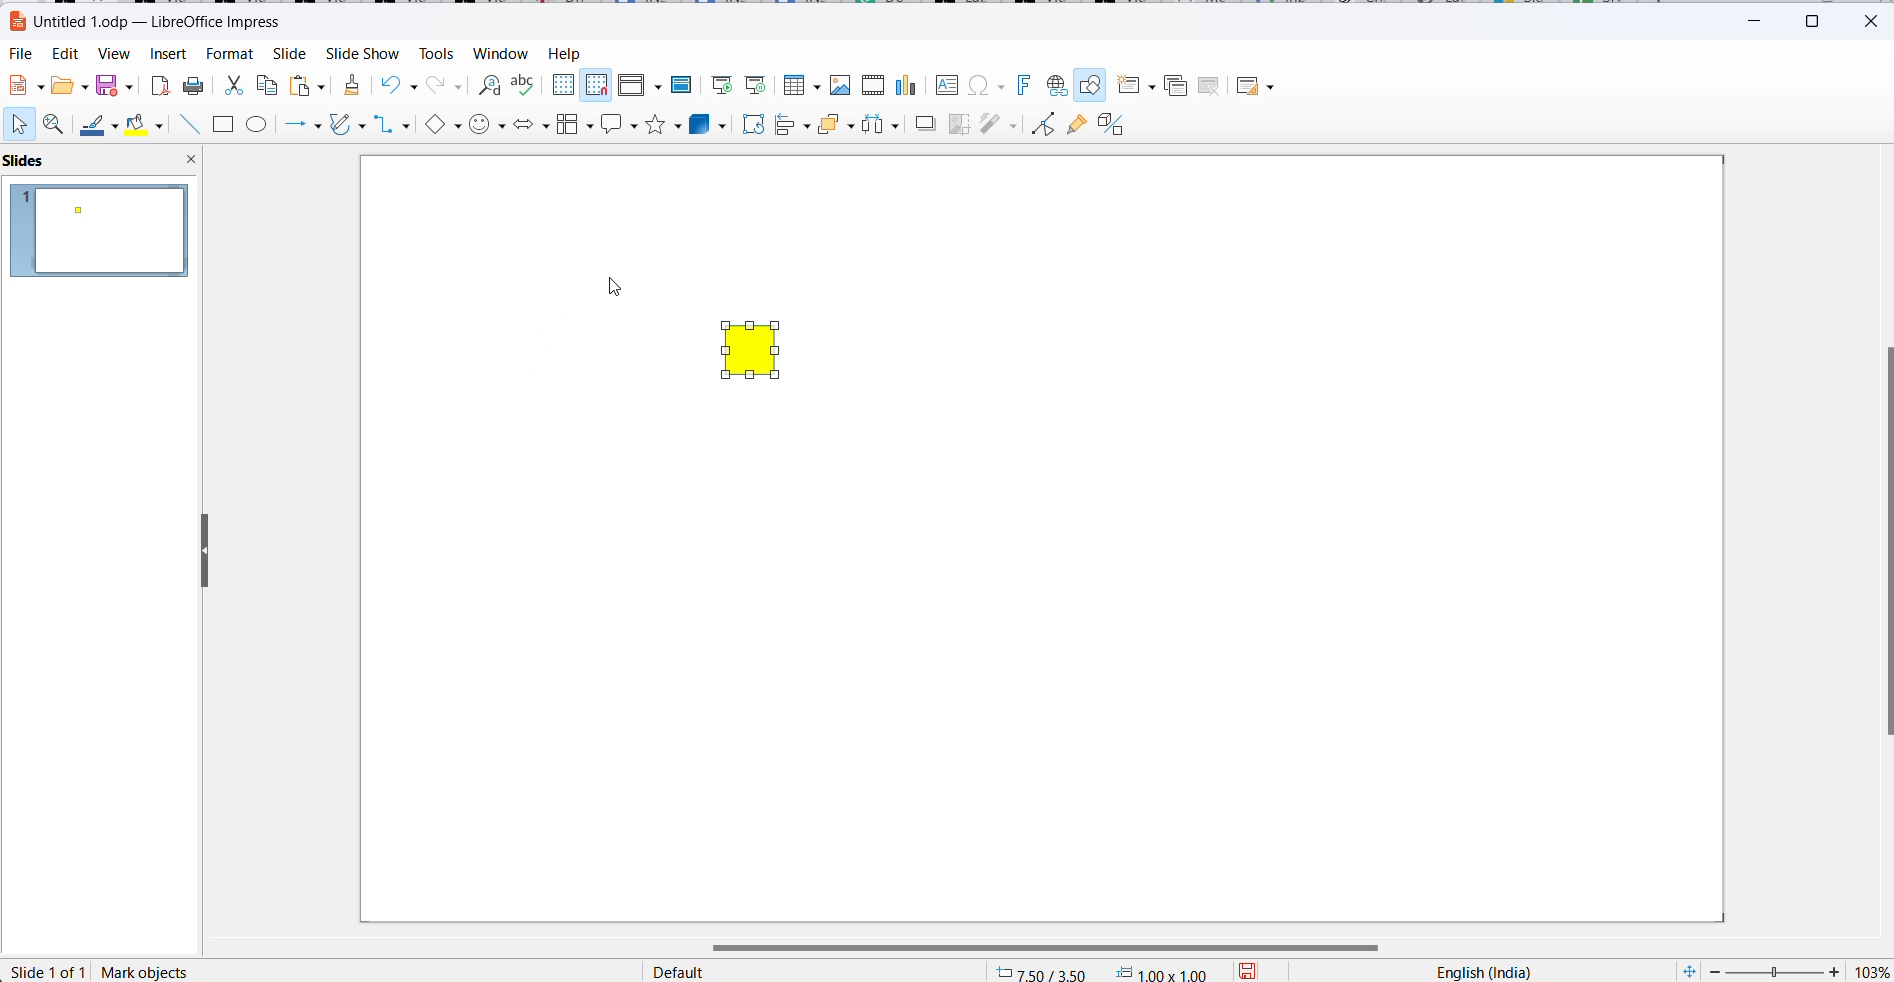  I want to click on print, so click(195, 88).